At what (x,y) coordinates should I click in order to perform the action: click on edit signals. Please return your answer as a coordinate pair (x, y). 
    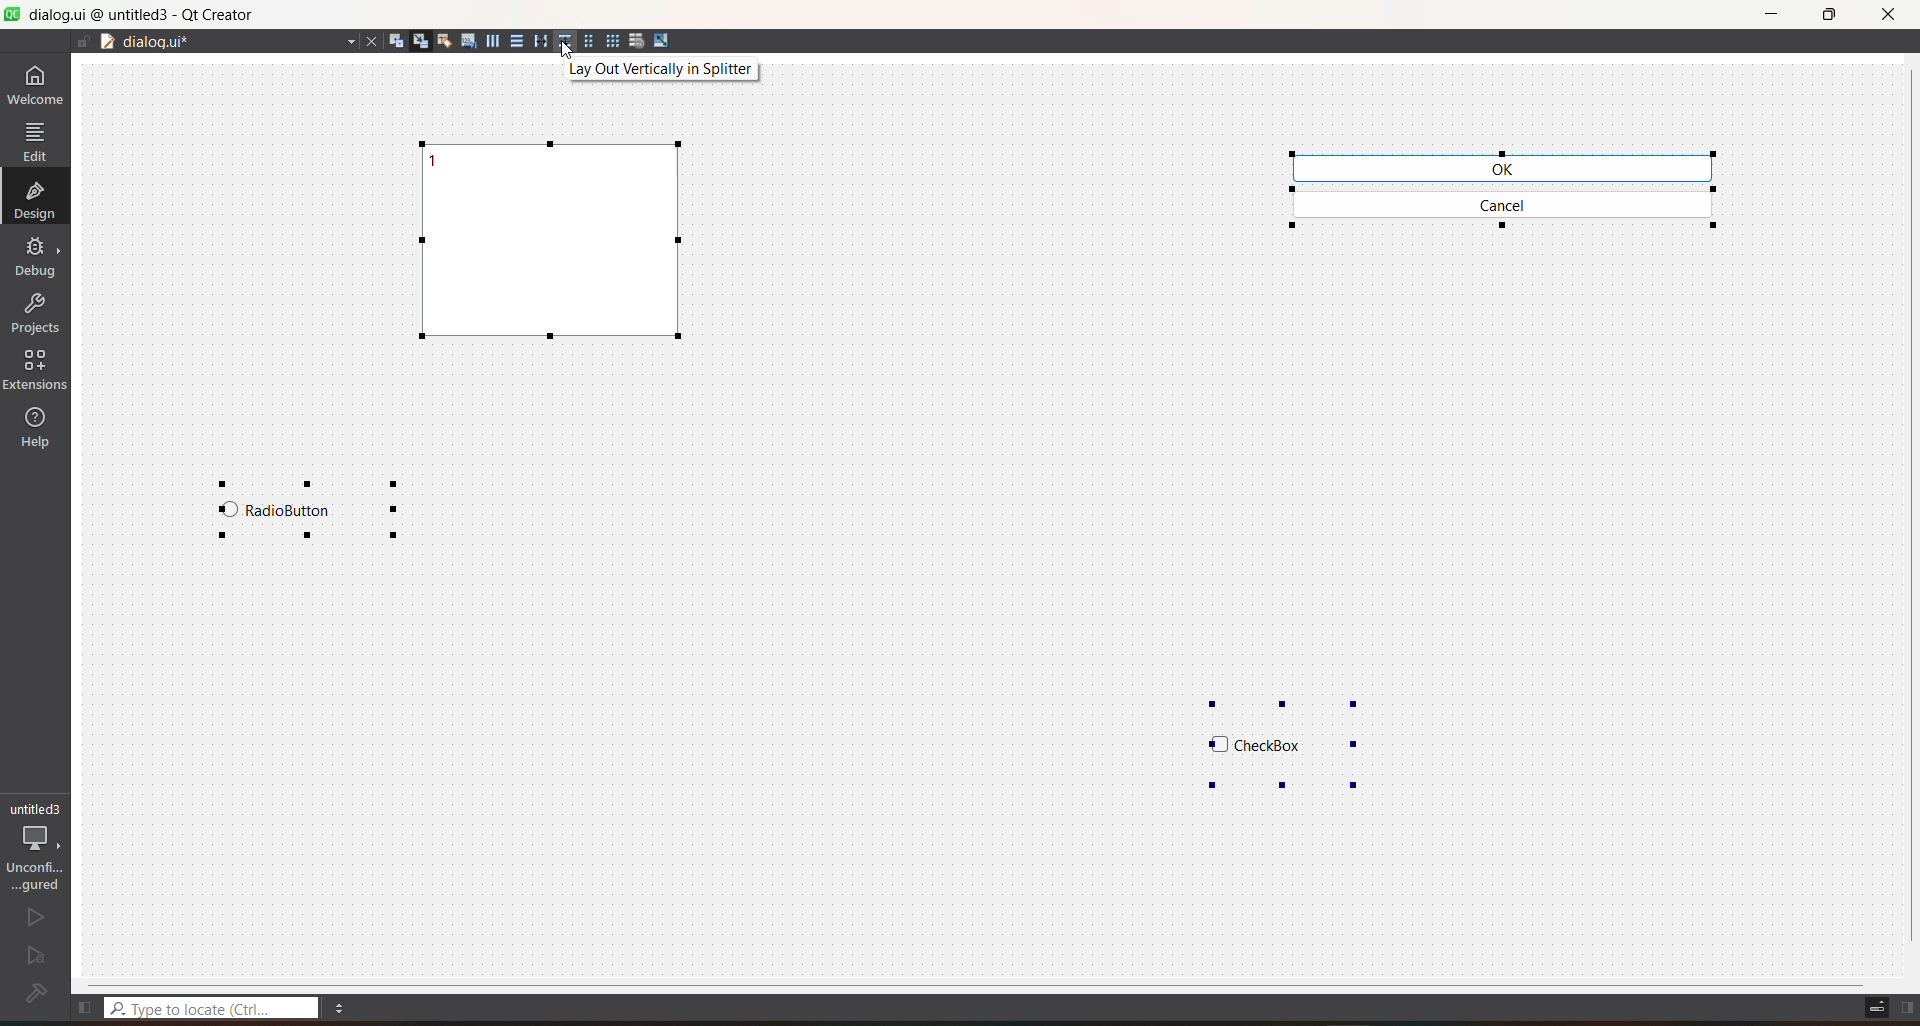
    Looking at the image, I should click on (420, 41).